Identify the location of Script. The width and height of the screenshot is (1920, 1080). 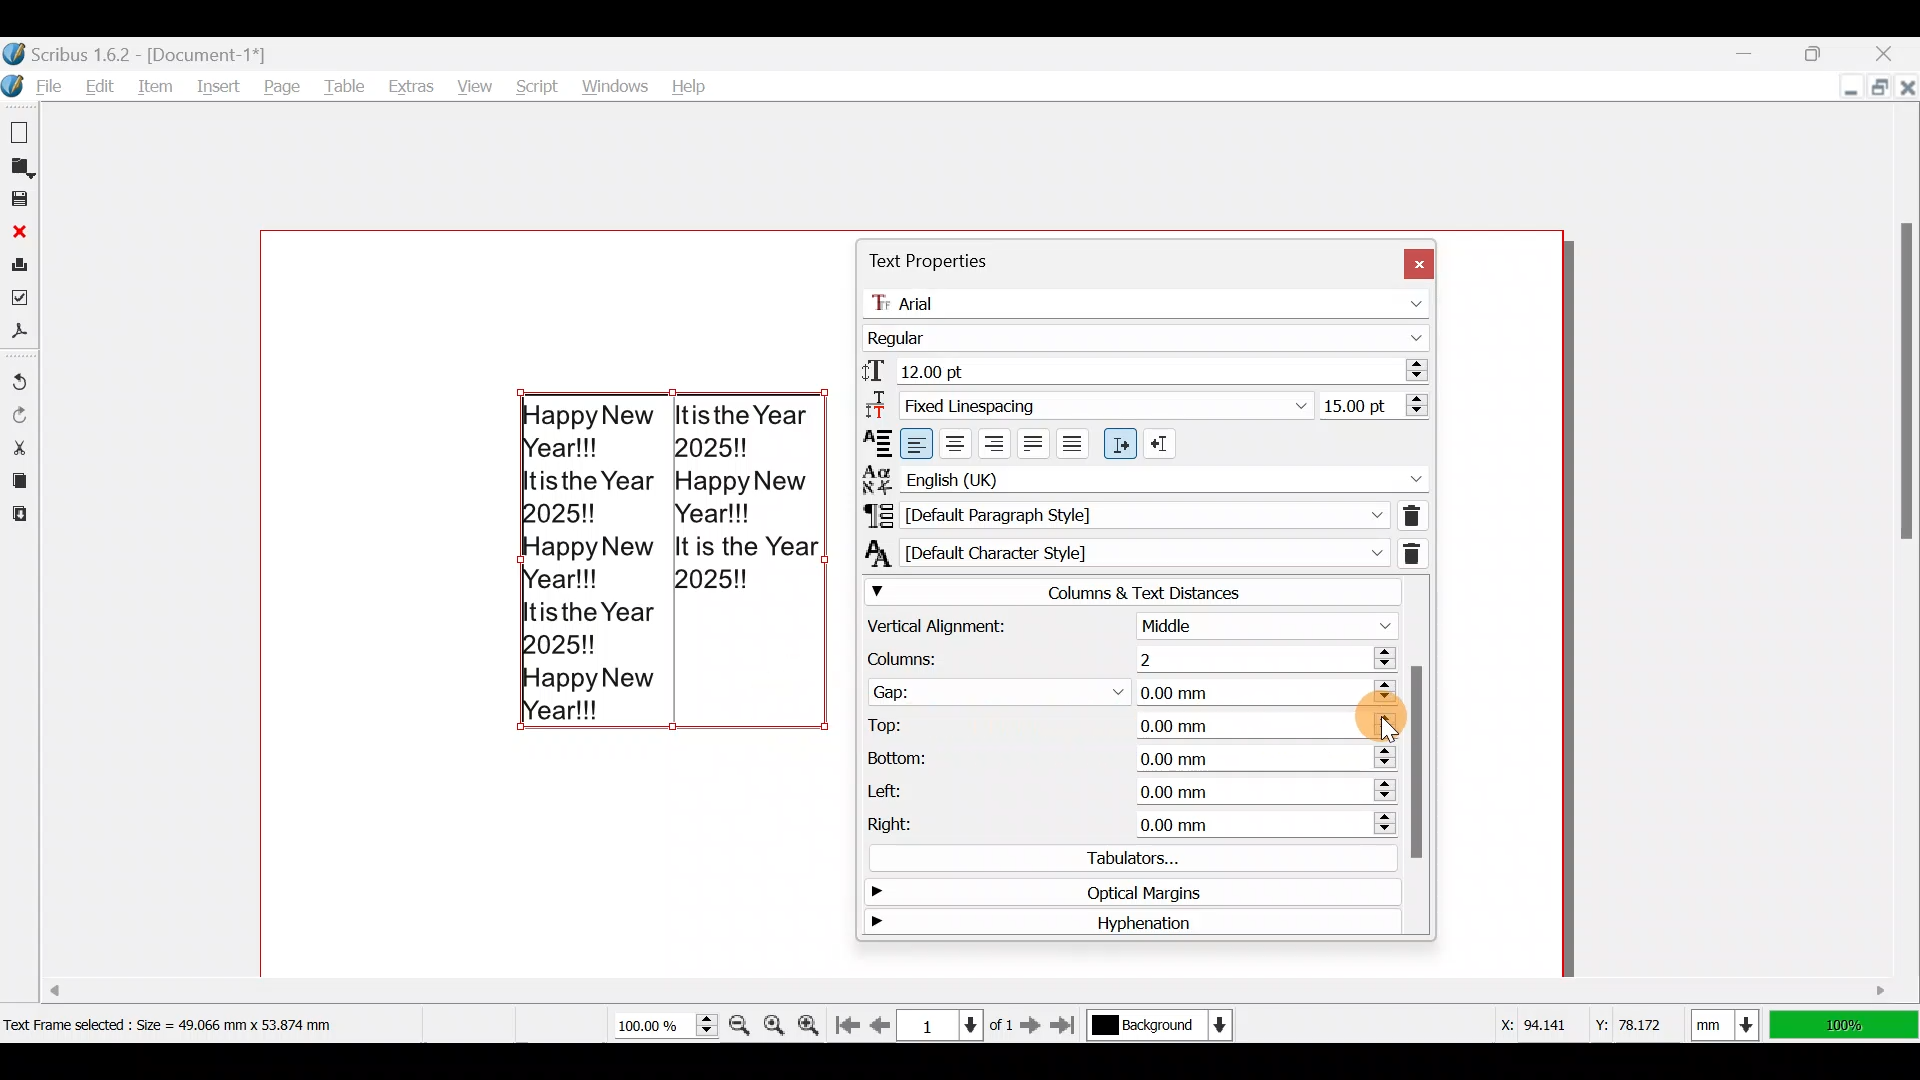
(534, 81).